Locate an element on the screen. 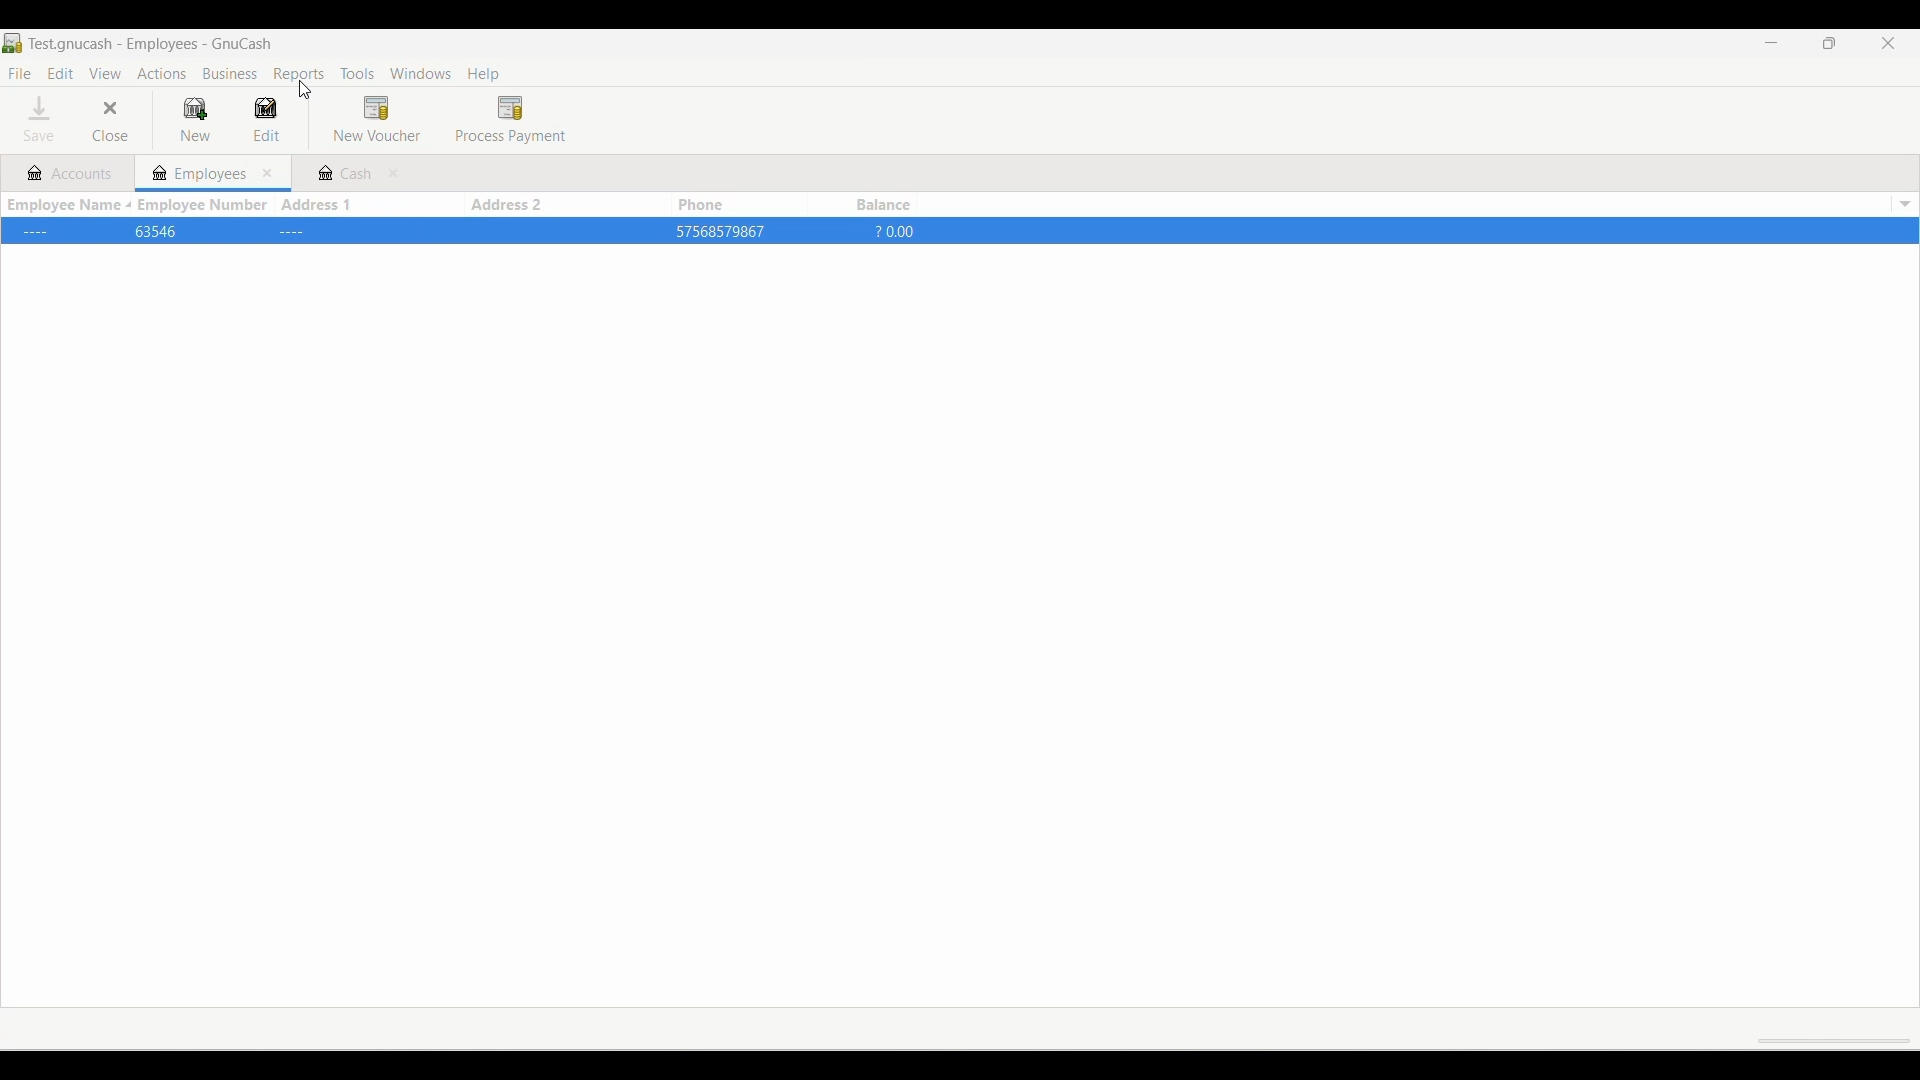 The width and height of the screenshot is (1920, 1080). Close is located at coordinates (110, 119).